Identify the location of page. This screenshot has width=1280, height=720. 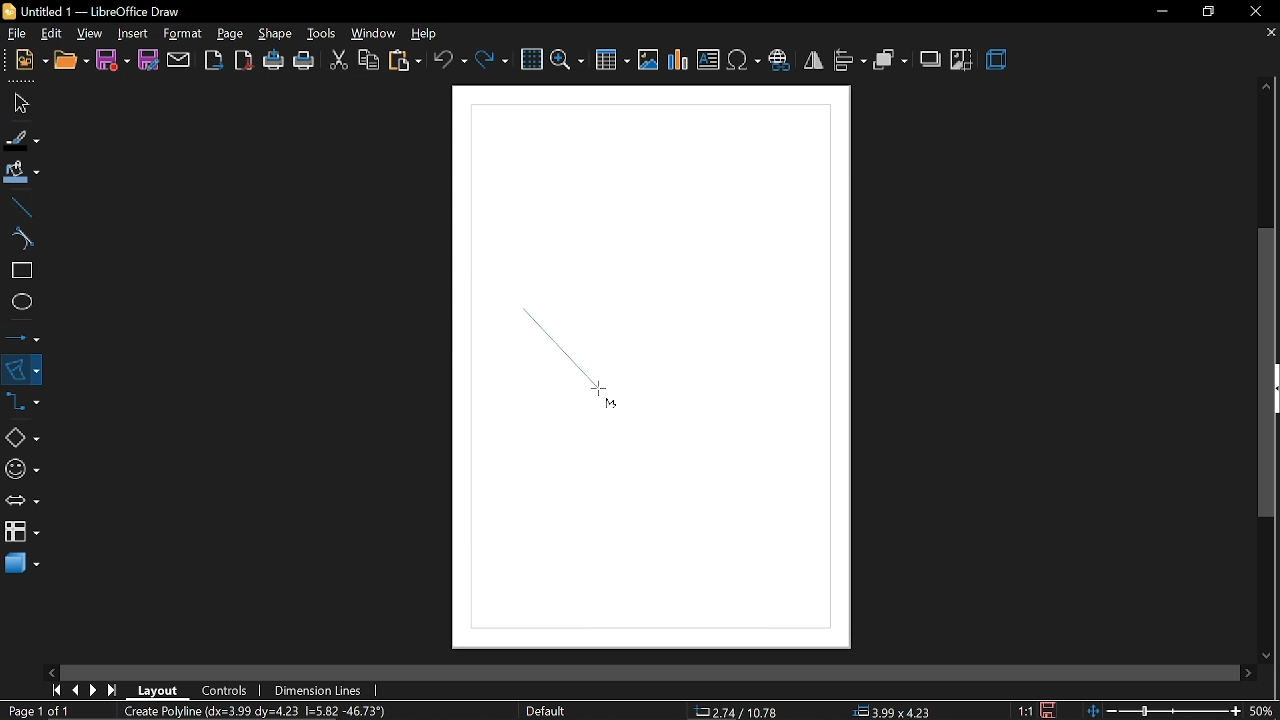
(230, 33).